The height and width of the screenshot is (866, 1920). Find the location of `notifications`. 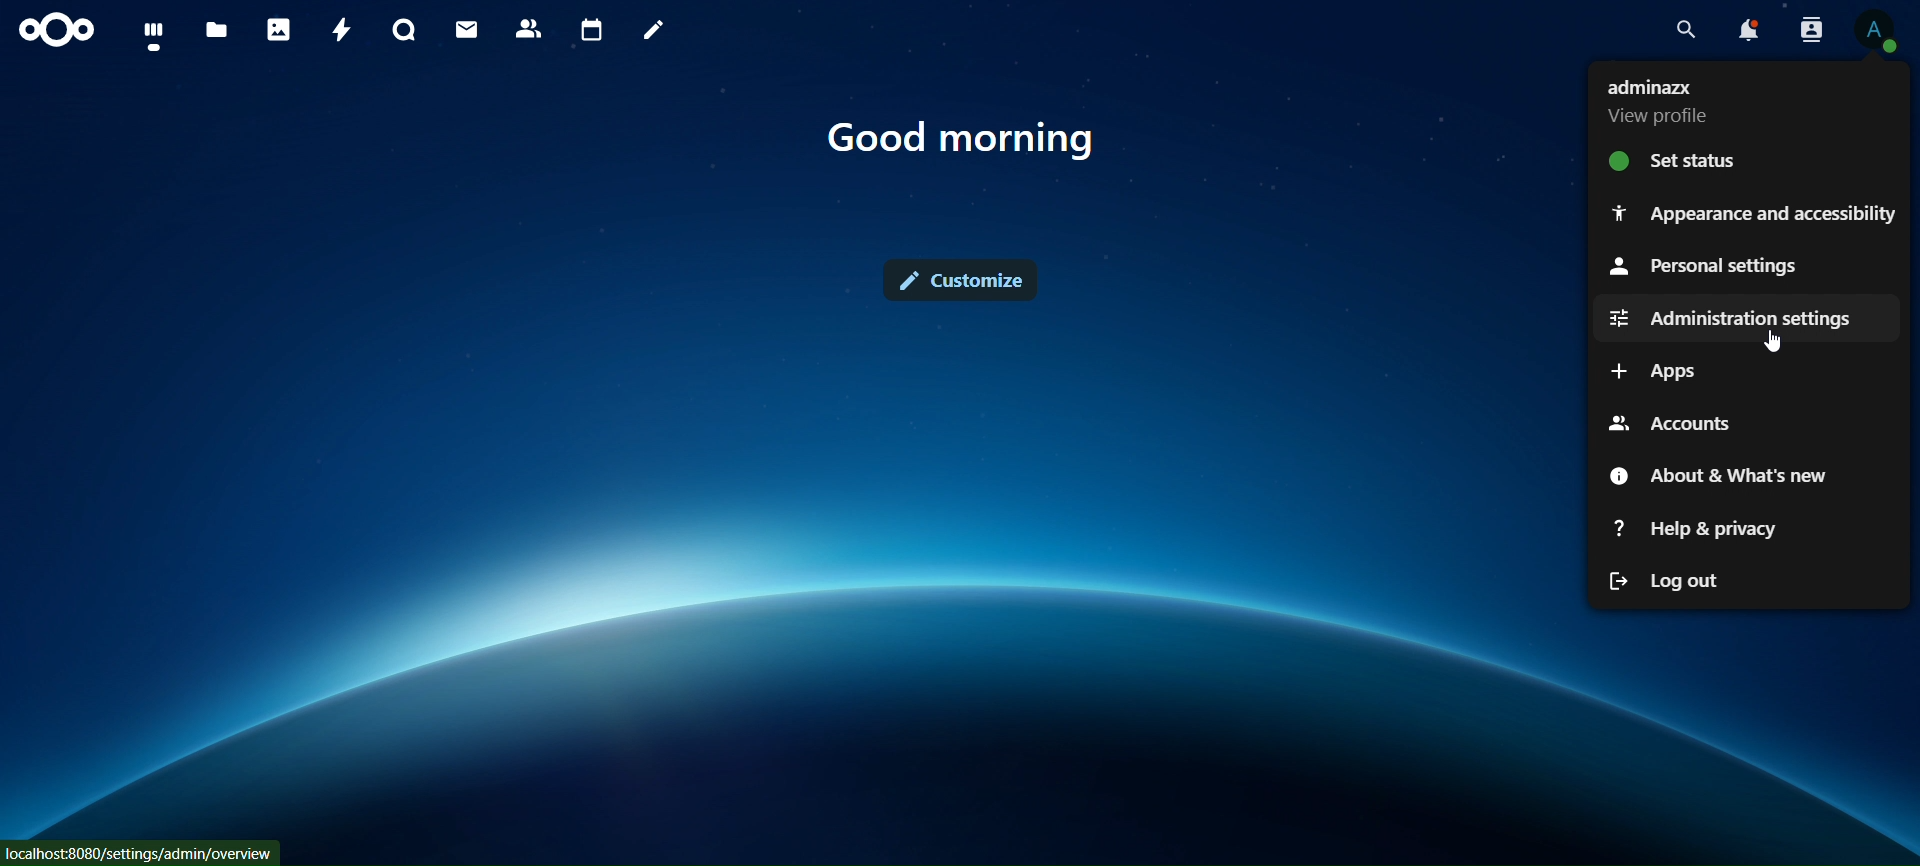

notifications is located at coordinates (1745, 28).